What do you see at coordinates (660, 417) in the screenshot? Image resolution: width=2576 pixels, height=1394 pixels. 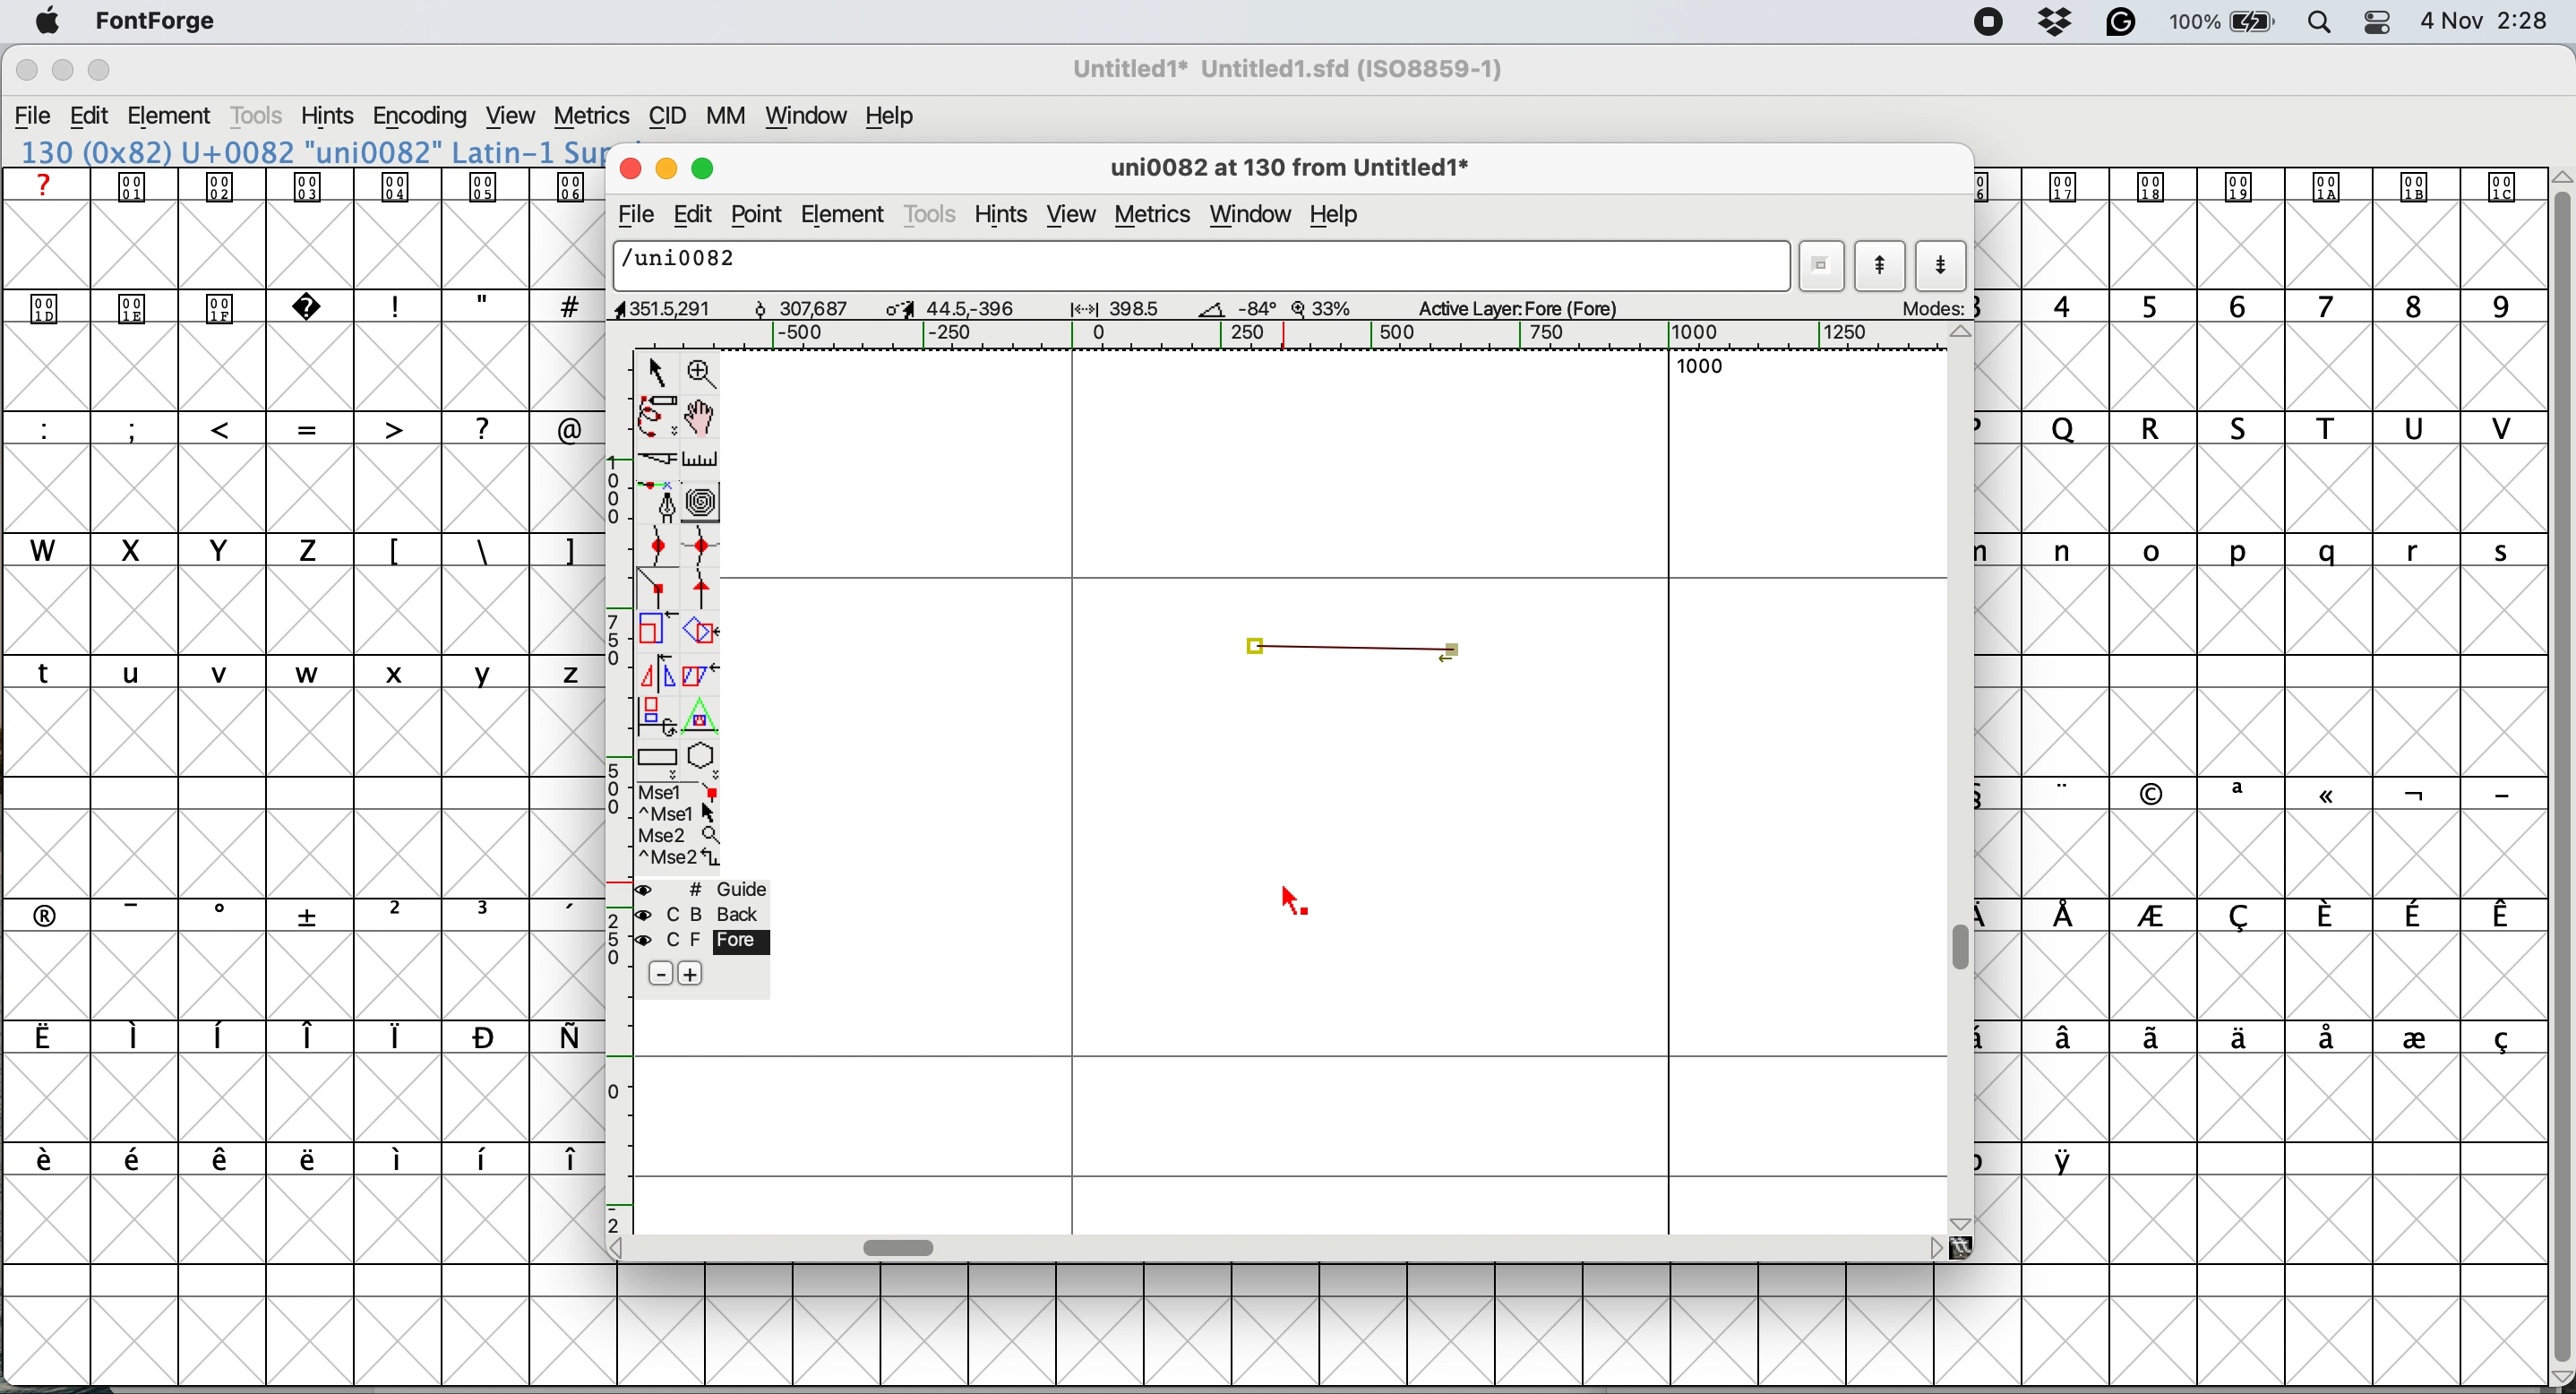 I see `freehand draw` at bounding box center [660, 417].